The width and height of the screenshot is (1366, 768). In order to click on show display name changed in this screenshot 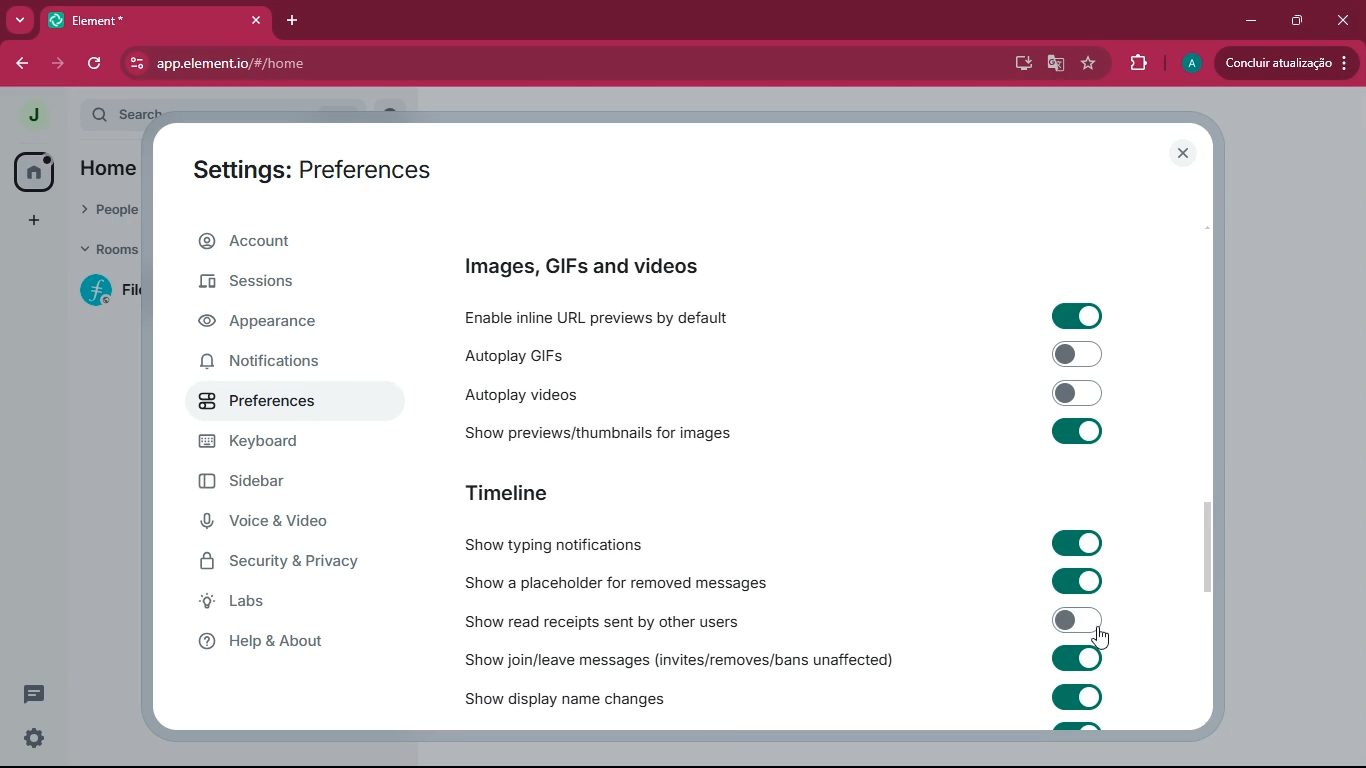, I will do `click(575, 697)`.